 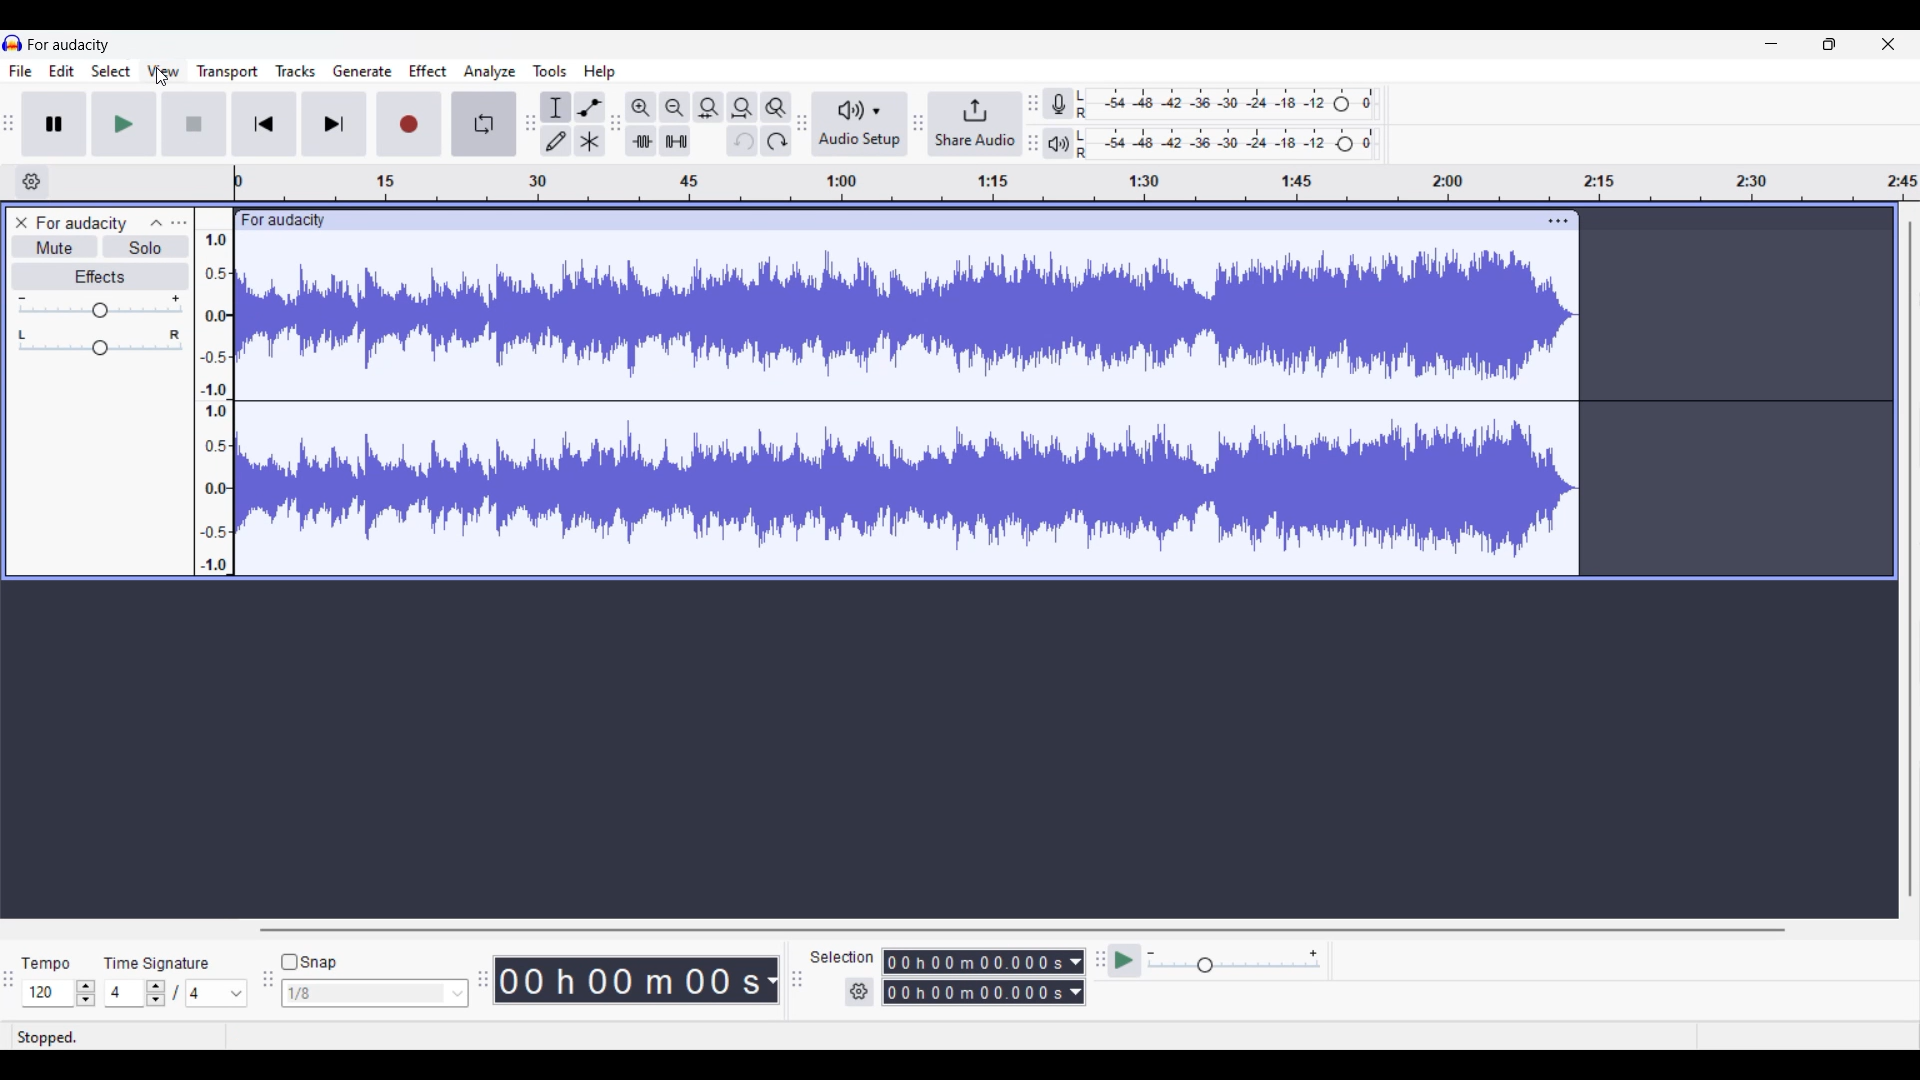 What do you see at coordinates (310, 963) in the screenshot?
I see `Snap toggle` at bounding box center [310, 963].